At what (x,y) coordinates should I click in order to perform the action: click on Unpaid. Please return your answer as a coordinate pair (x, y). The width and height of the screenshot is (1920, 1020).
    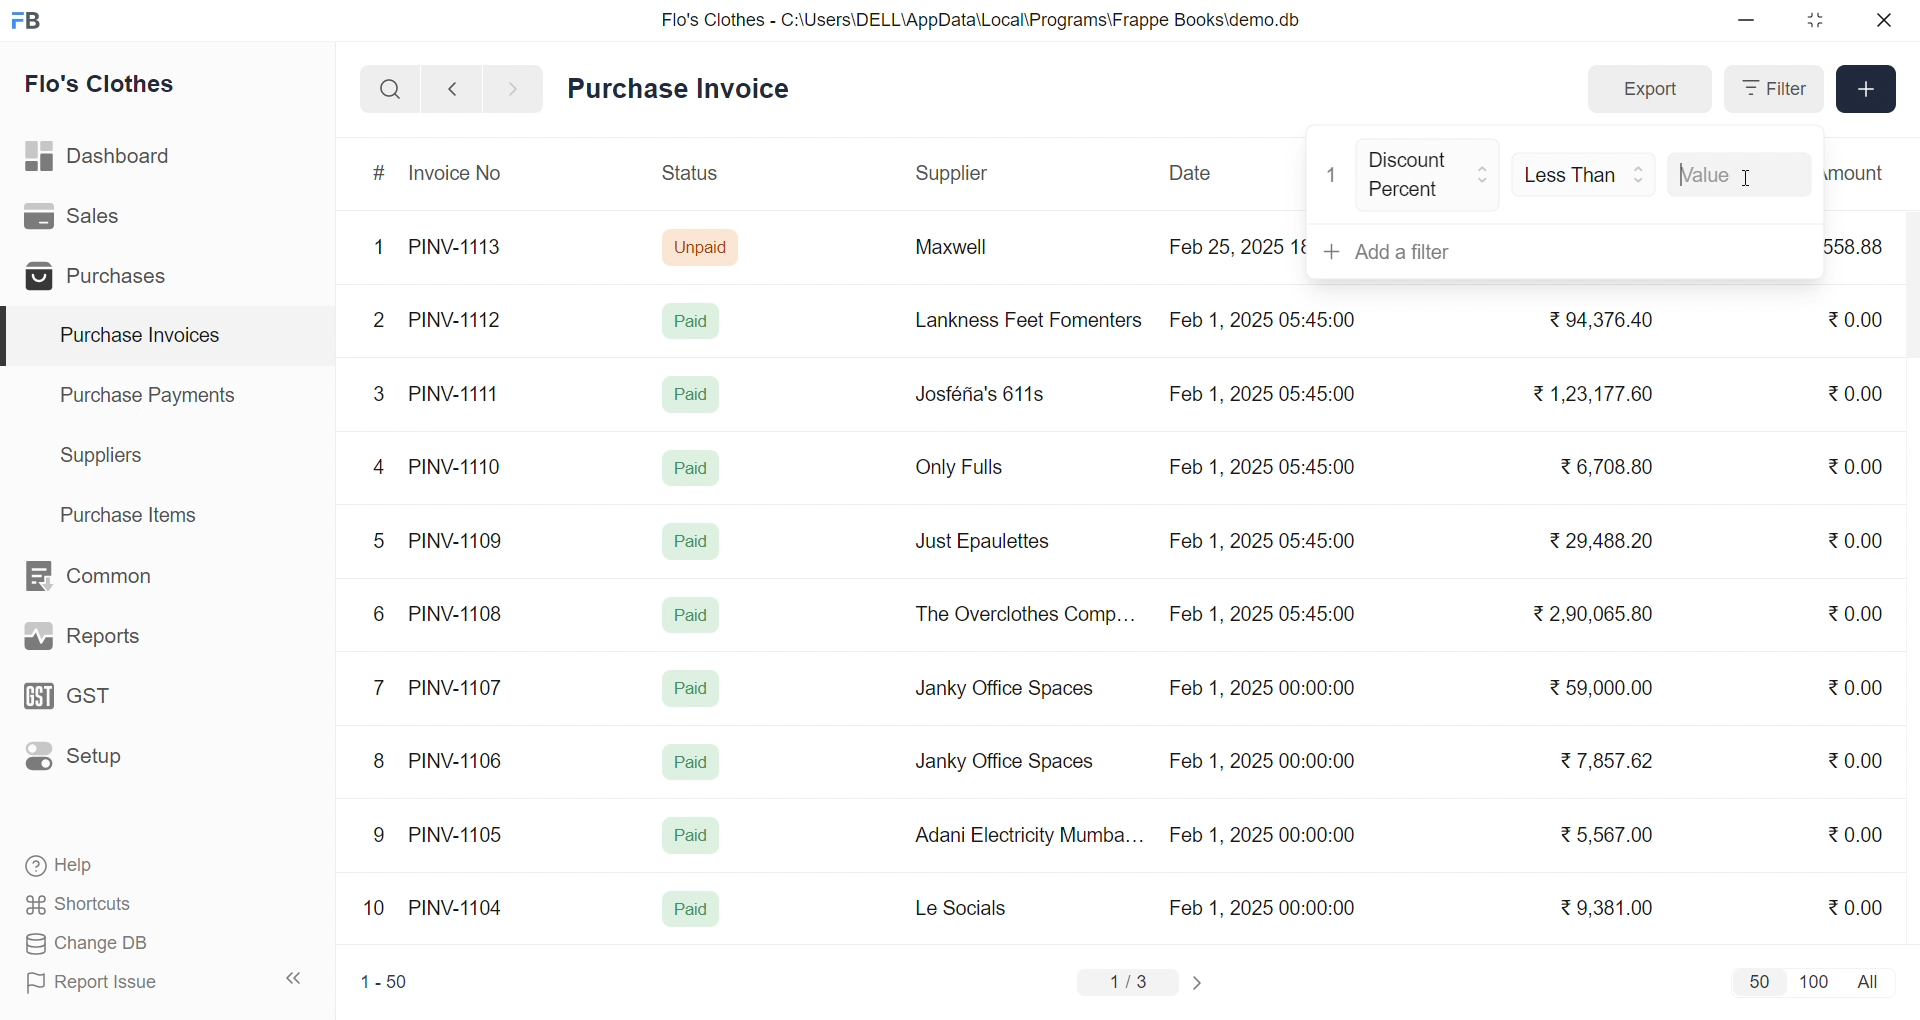
    Looking at the image, I should click on (703, 246).